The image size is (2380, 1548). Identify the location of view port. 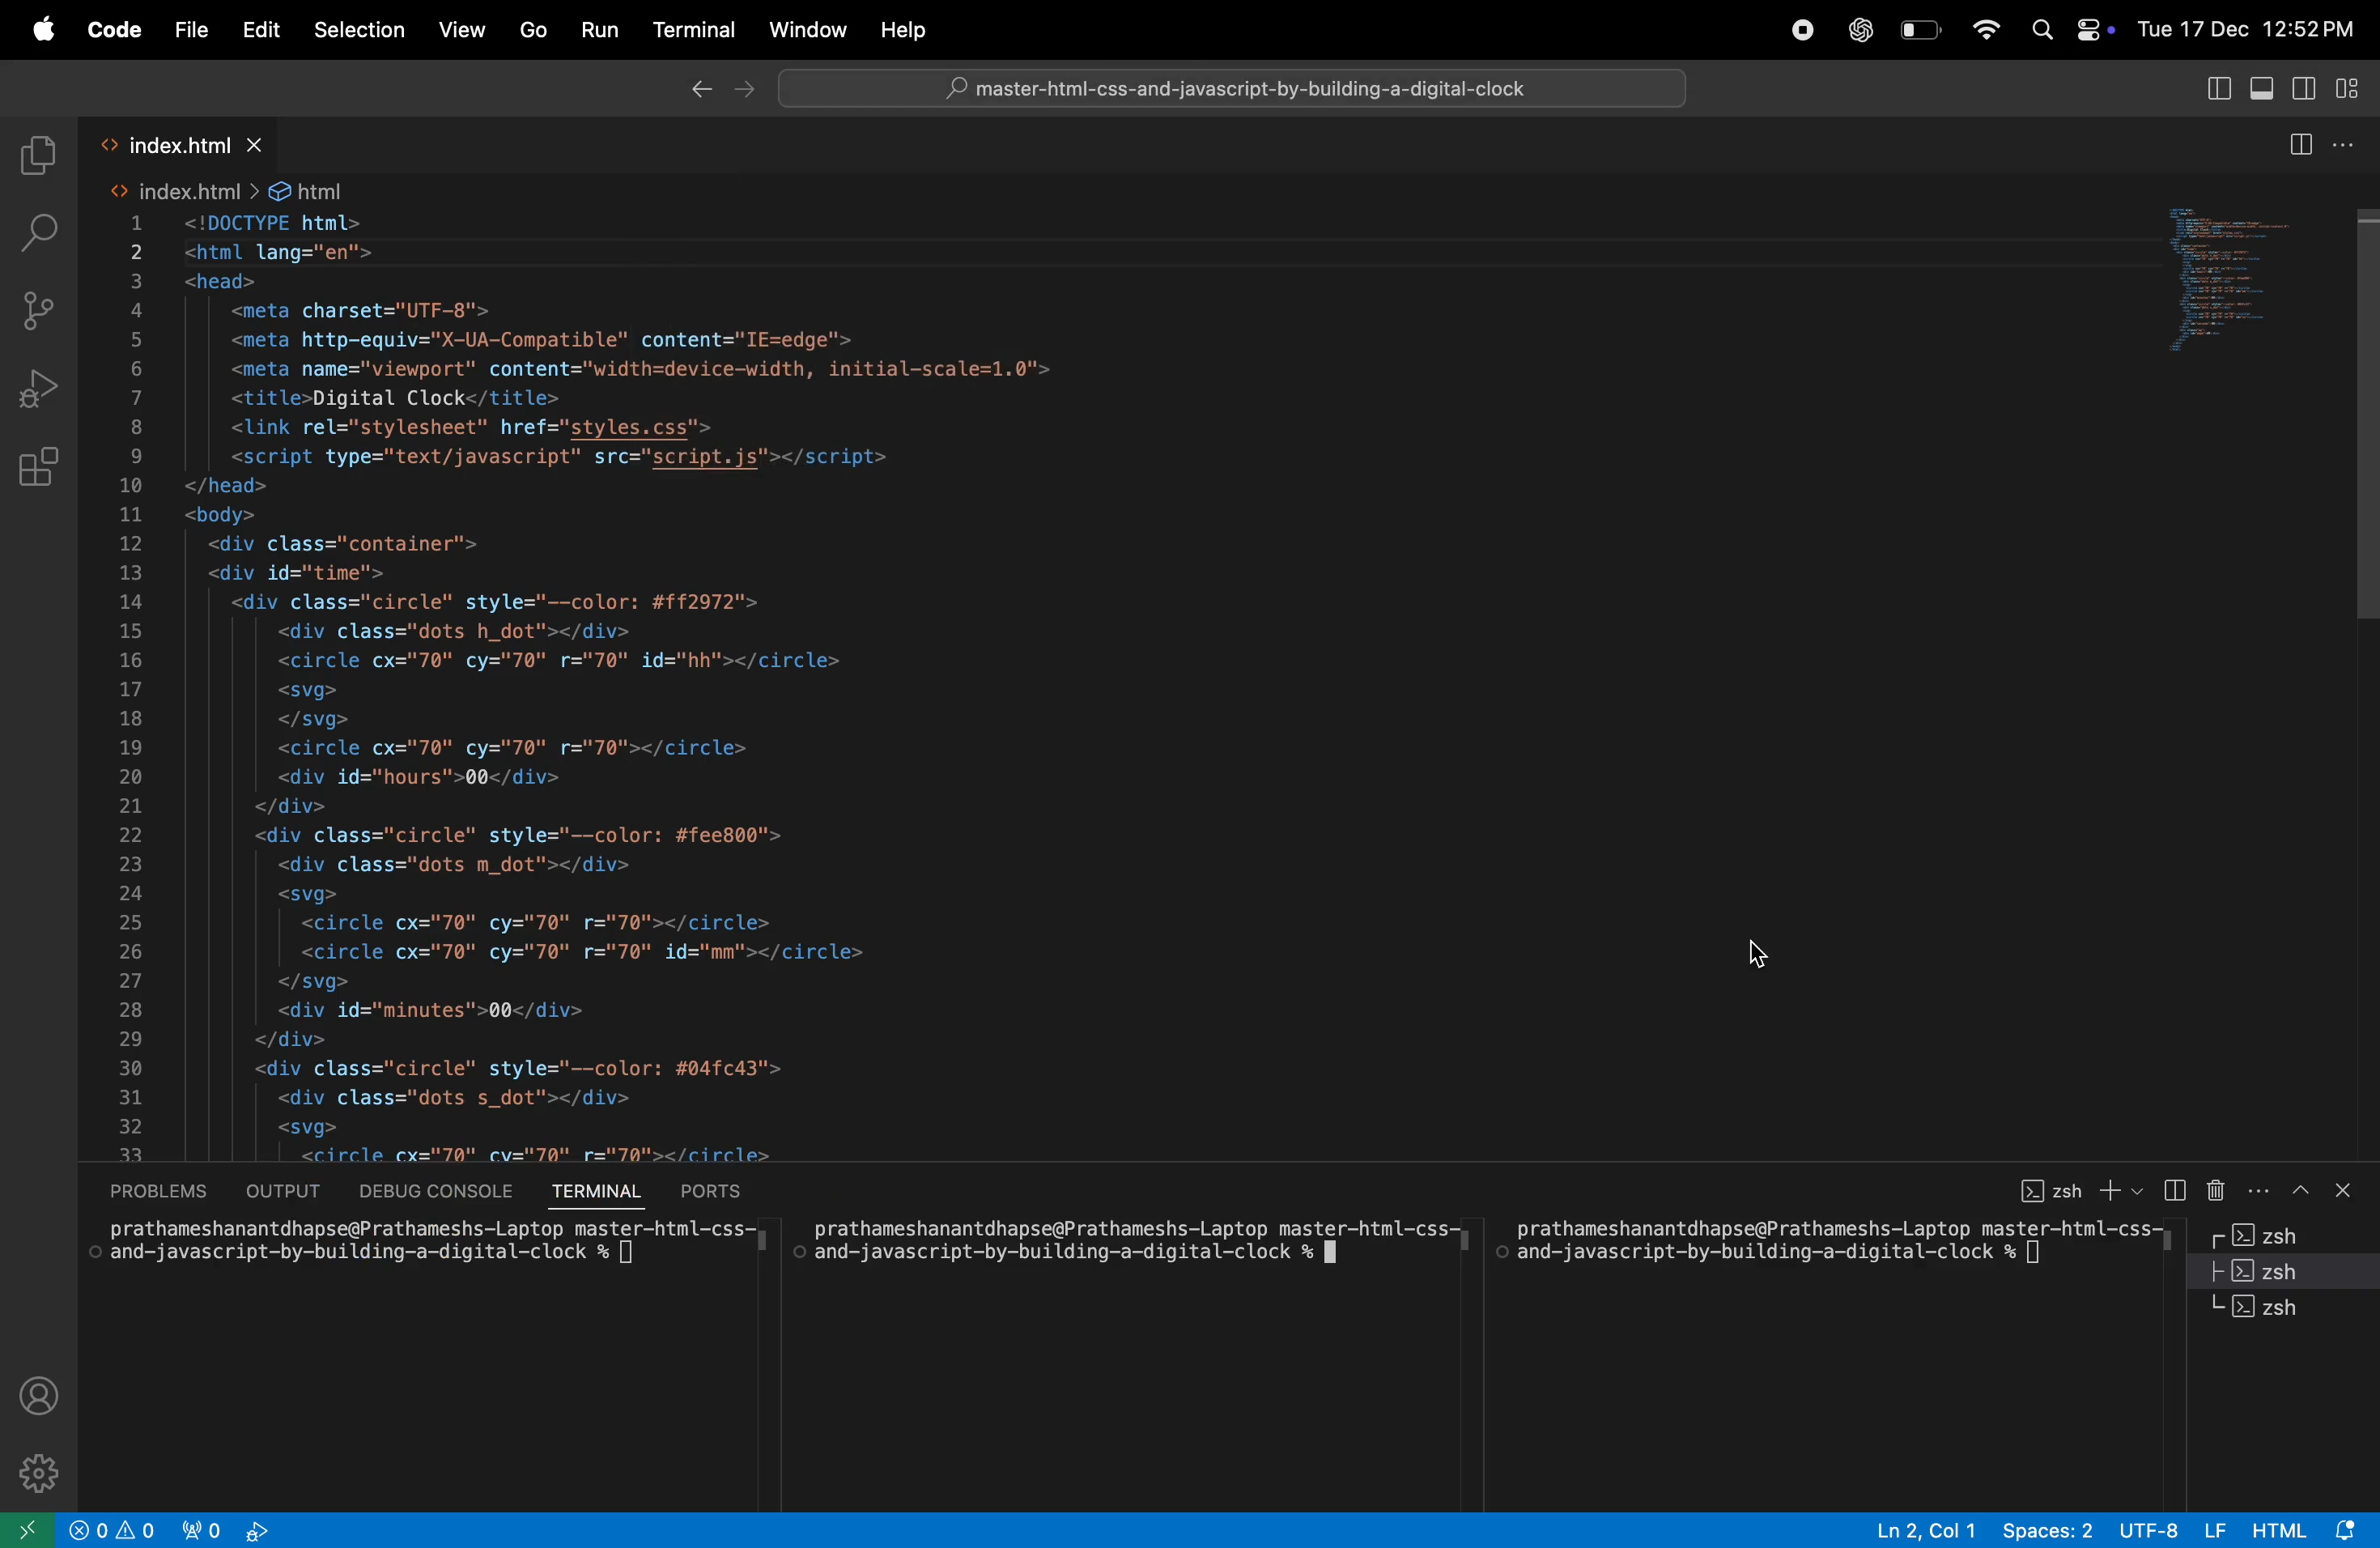
(239, 1531).